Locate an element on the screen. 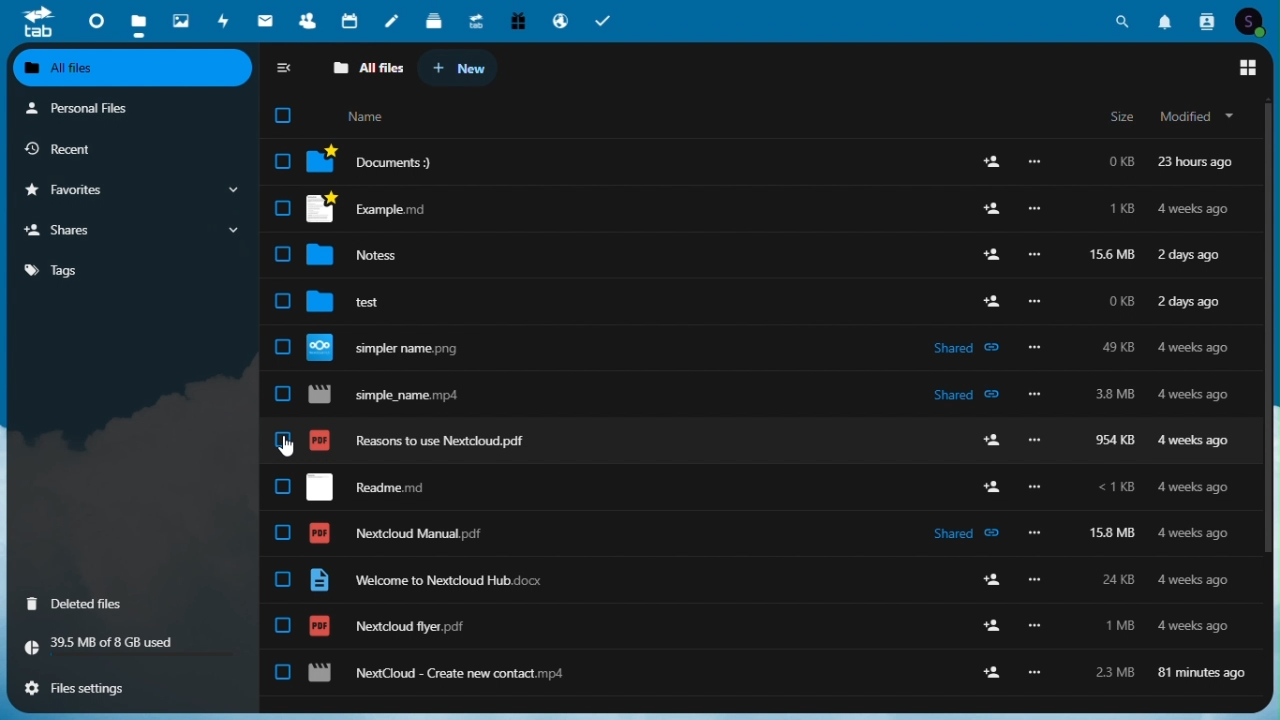 The height and width of the screenshot is (720, 1280). 954 kb is located at coordinates (1114, 442).